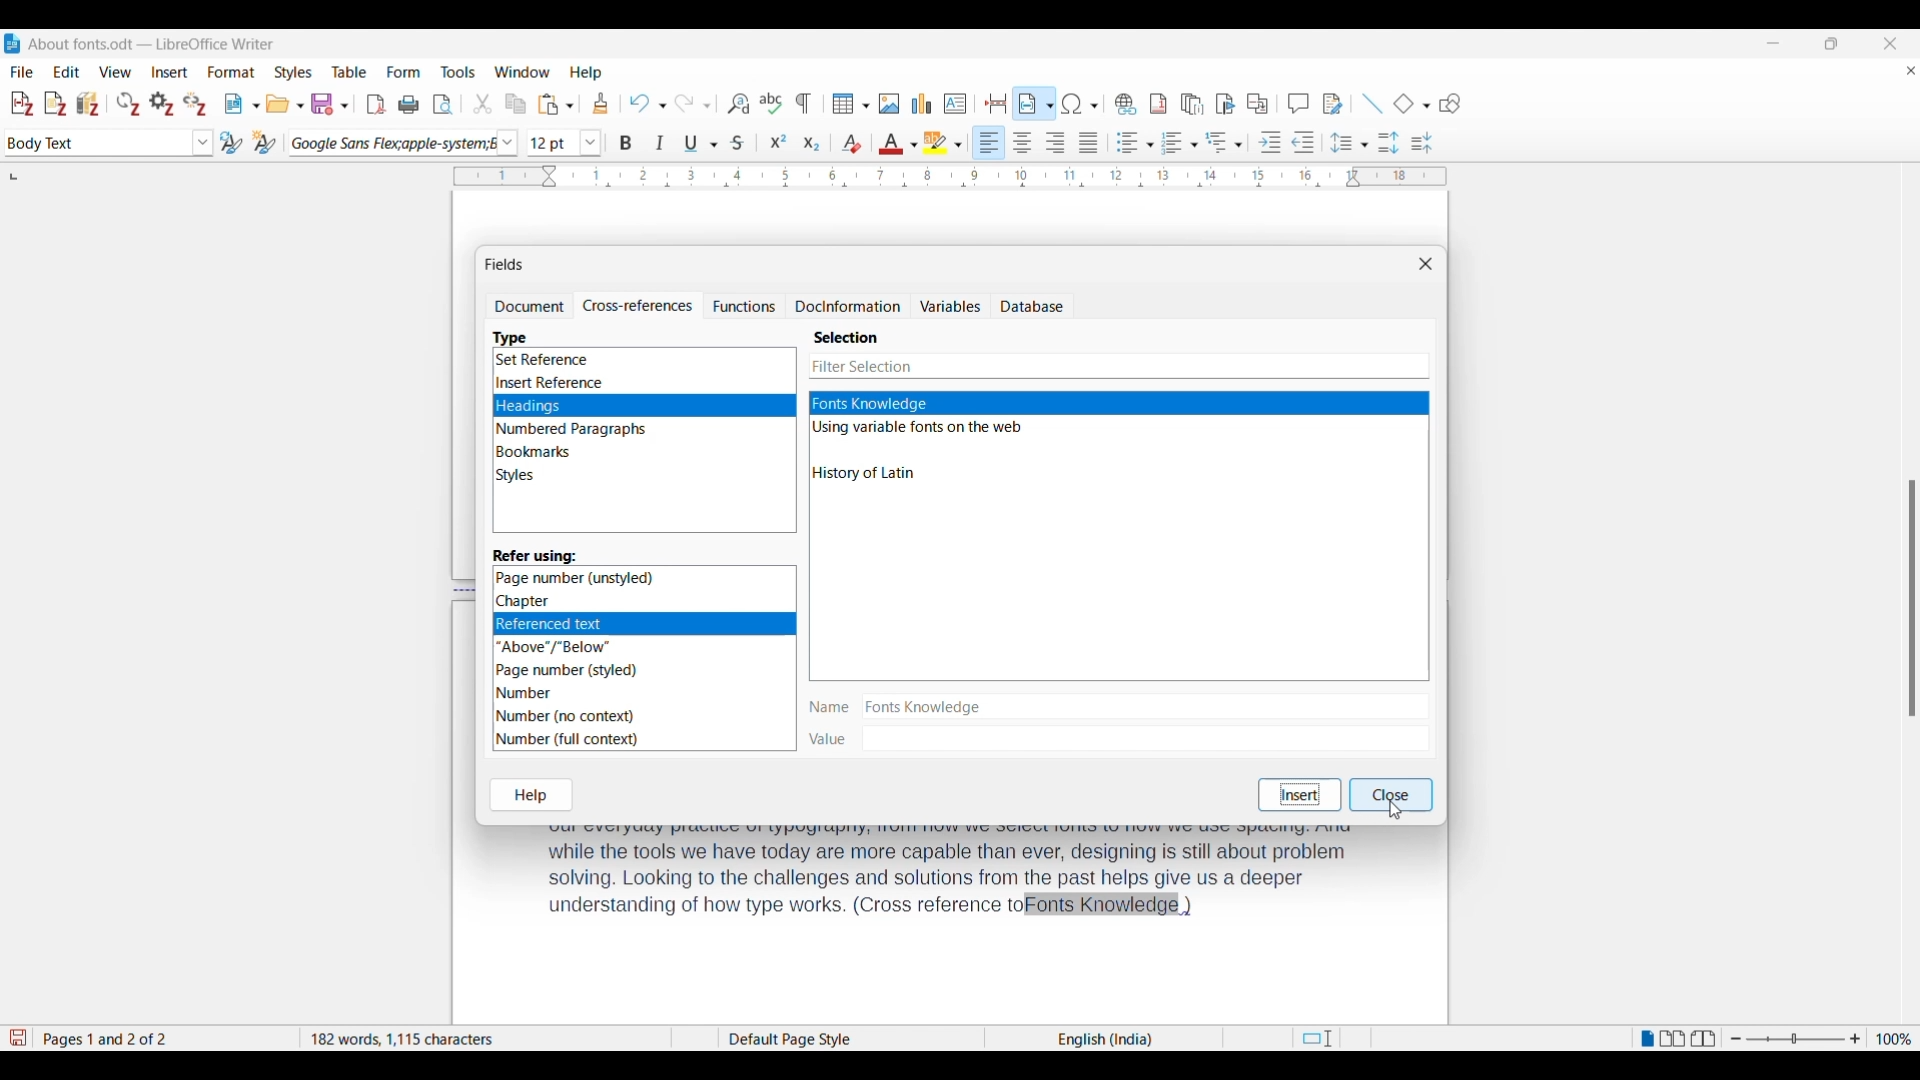  Describe the element at coordinates (545, 361) in the screenshot. I see `Set Reference` at that location.